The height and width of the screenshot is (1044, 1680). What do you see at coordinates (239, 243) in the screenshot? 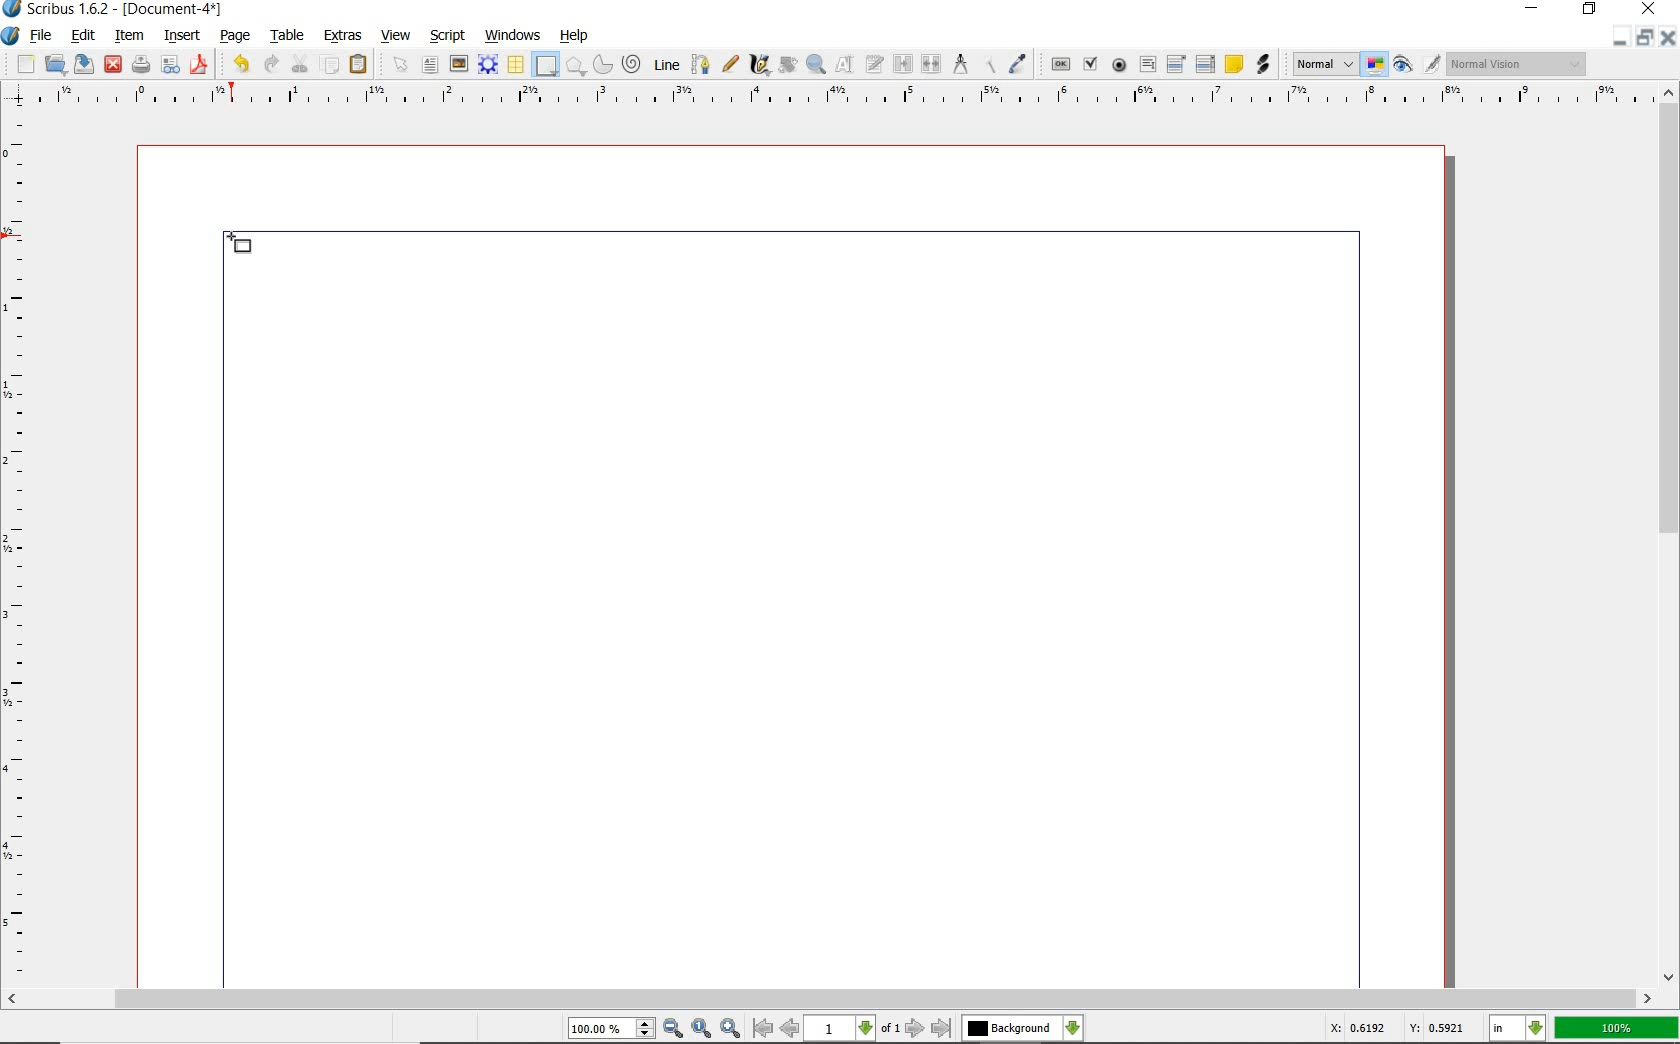
I see `shape tool` at bounding box center [239, 243].